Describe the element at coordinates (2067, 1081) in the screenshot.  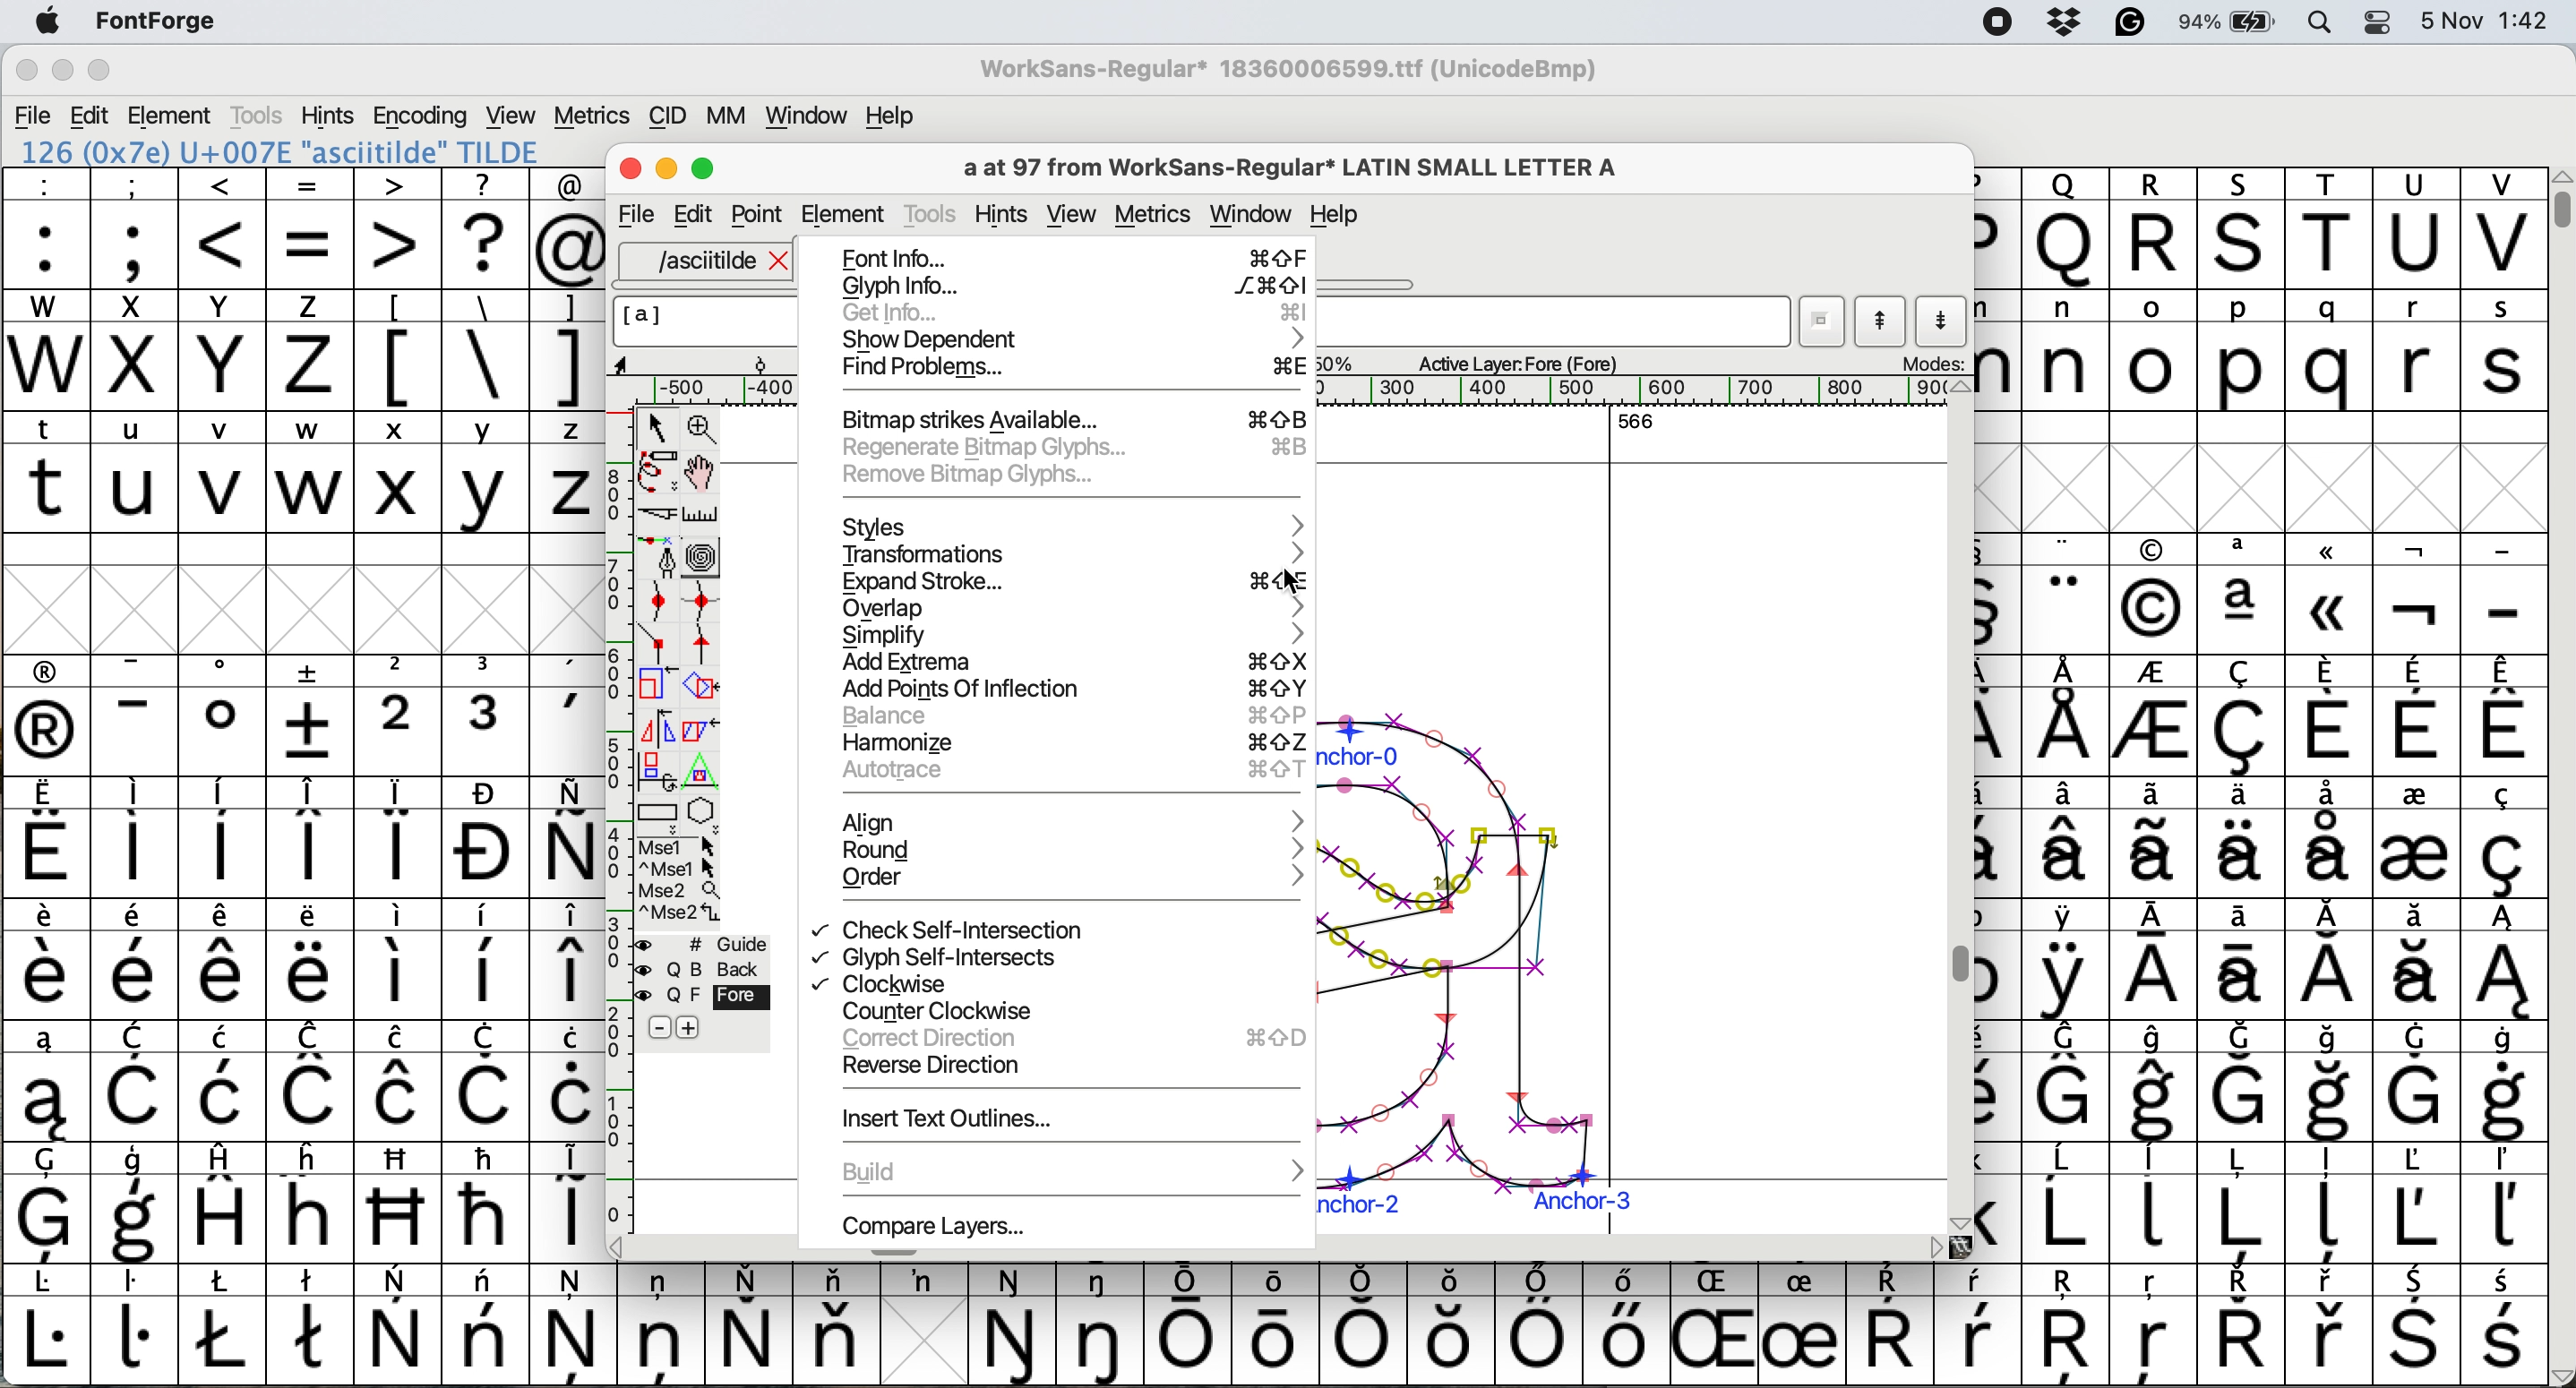
I see `symbol` at that location.